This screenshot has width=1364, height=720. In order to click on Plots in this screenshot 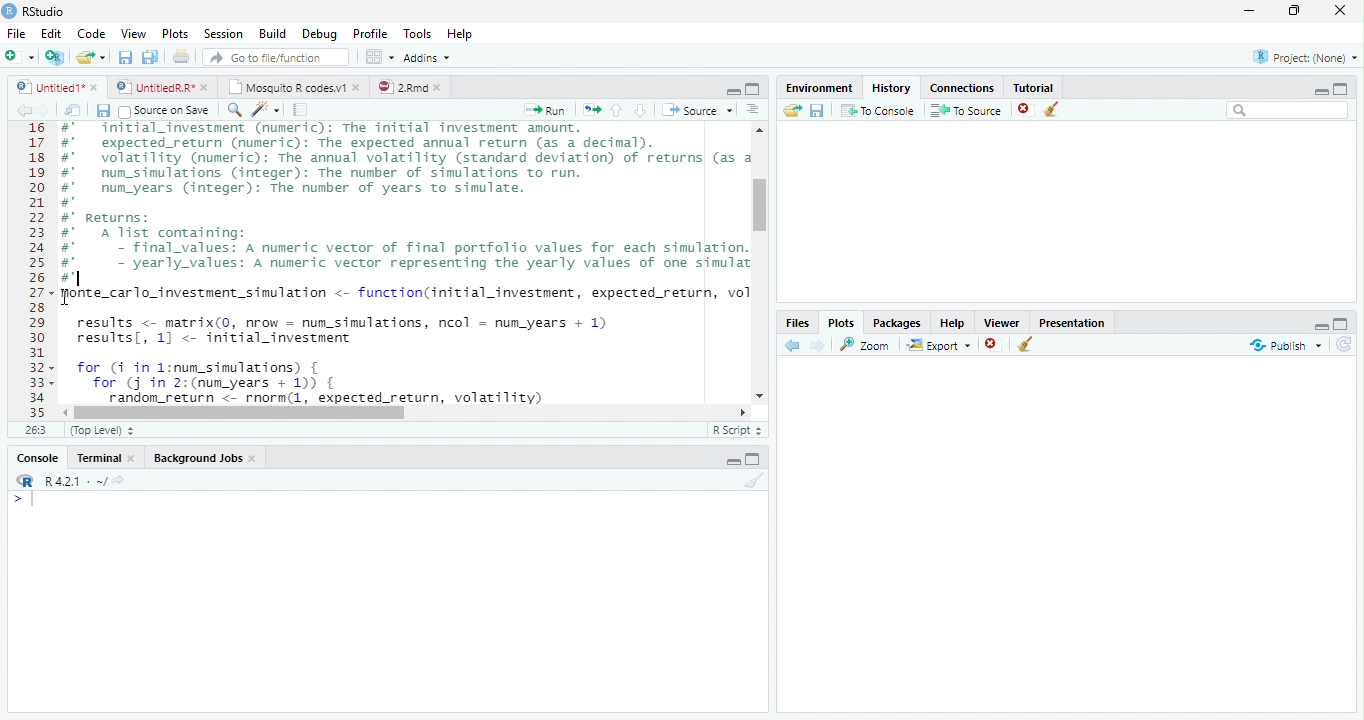, I will do `click(841, 322)`.